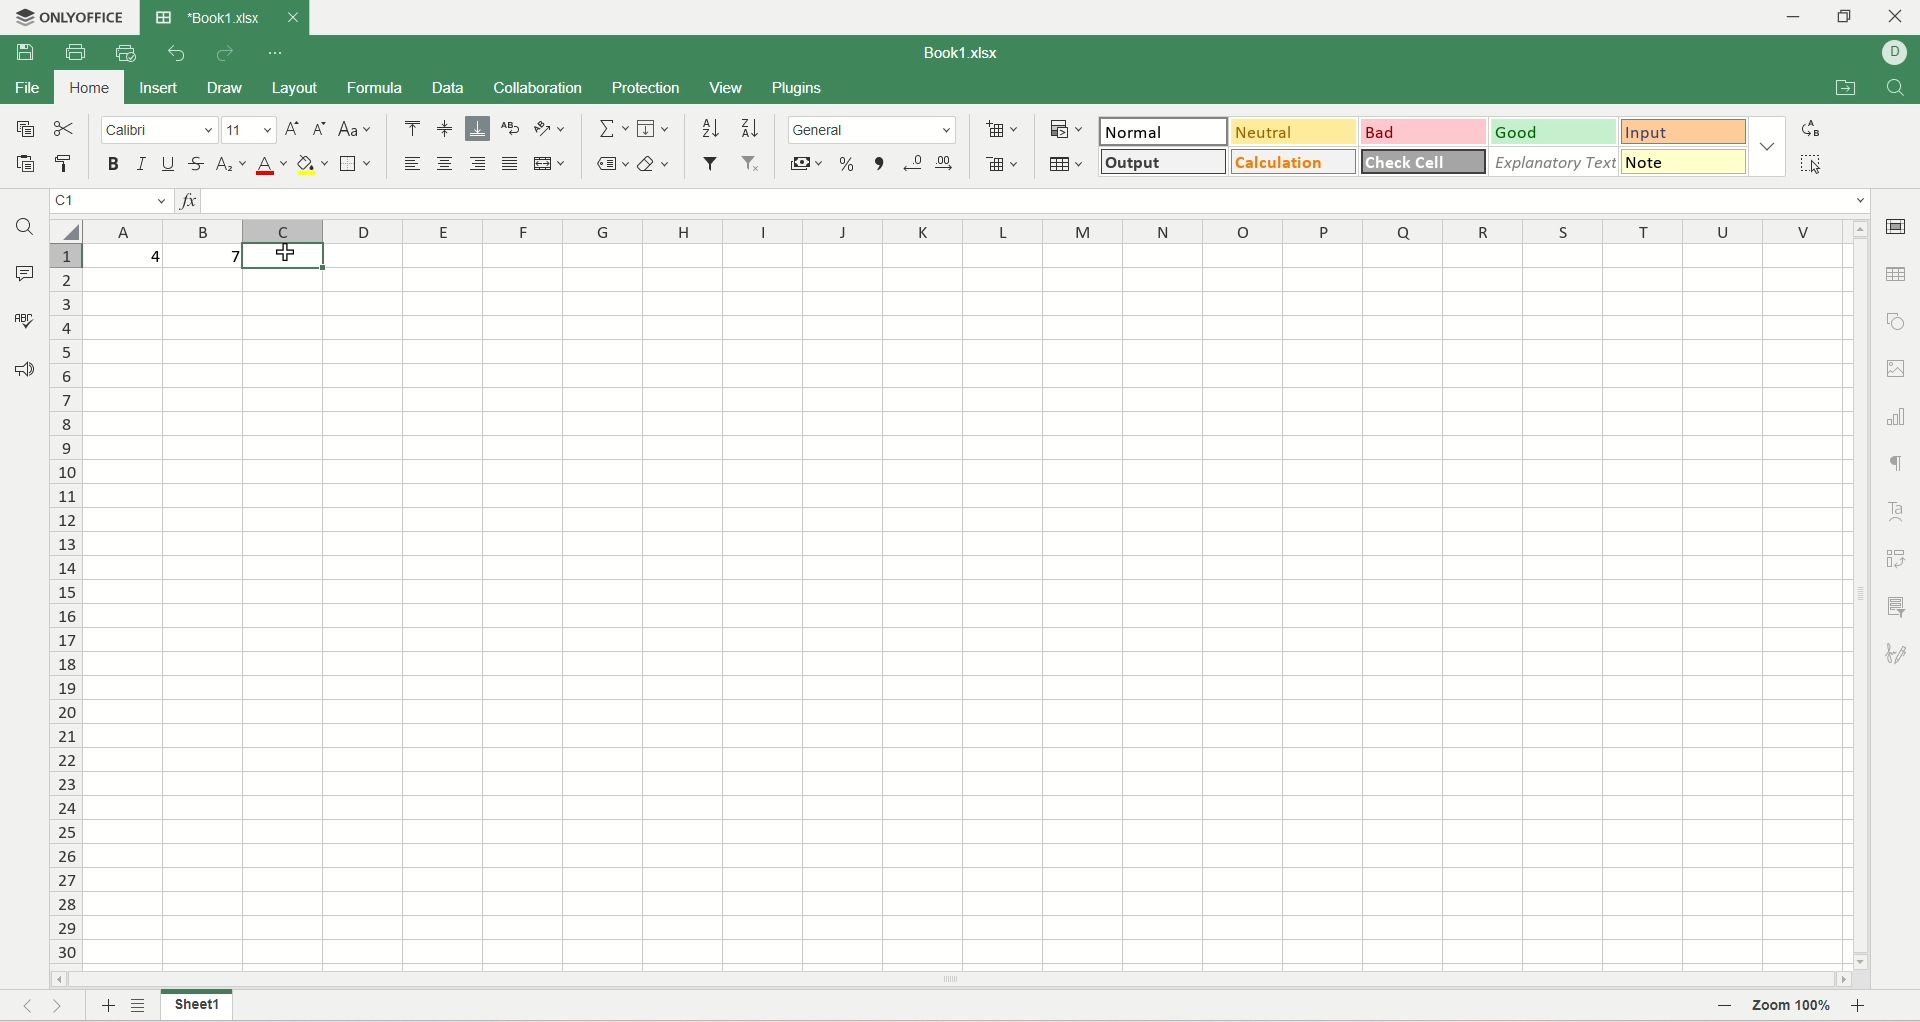 The width and height of the screenshot is (1920, 1022). What do you see at coordinates (1898, 88) in the screenshot?
I see `find` at bounding box center [1898, 88].